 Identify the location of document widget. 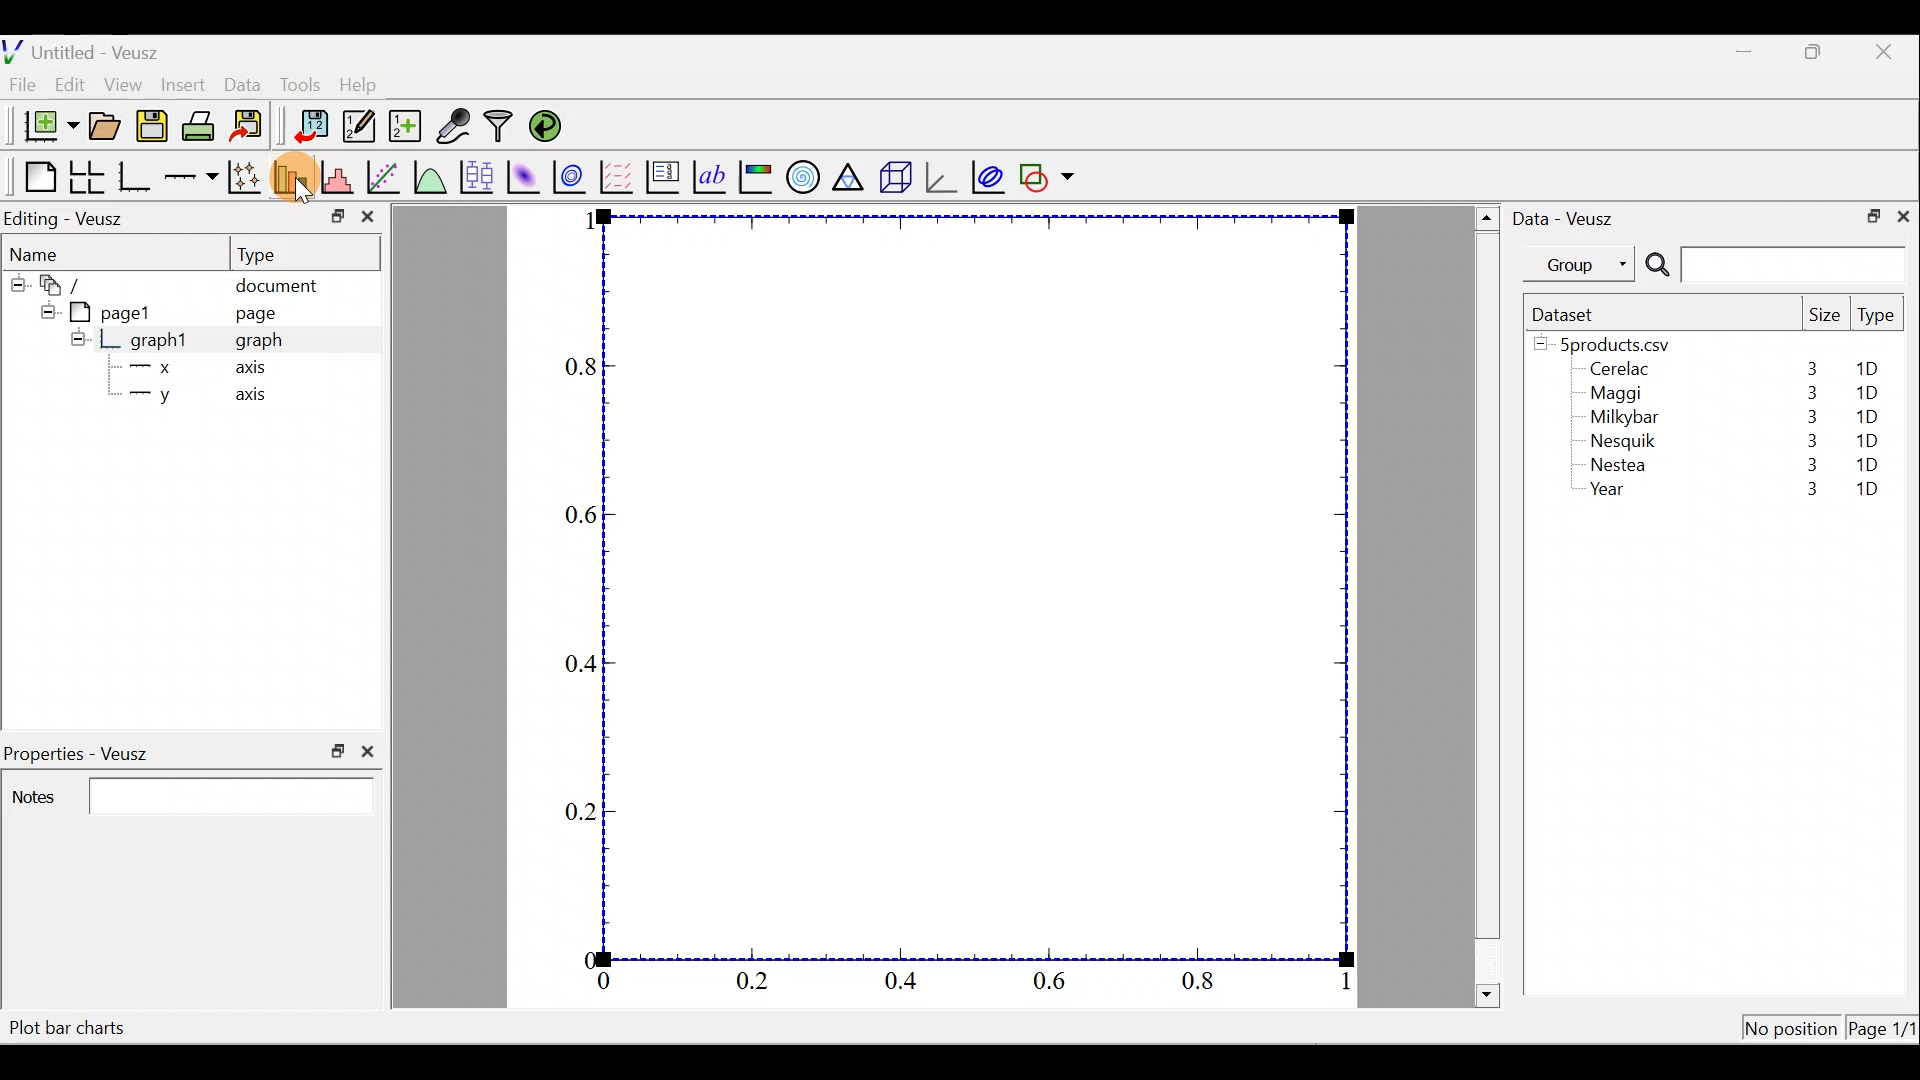
(71, 282).